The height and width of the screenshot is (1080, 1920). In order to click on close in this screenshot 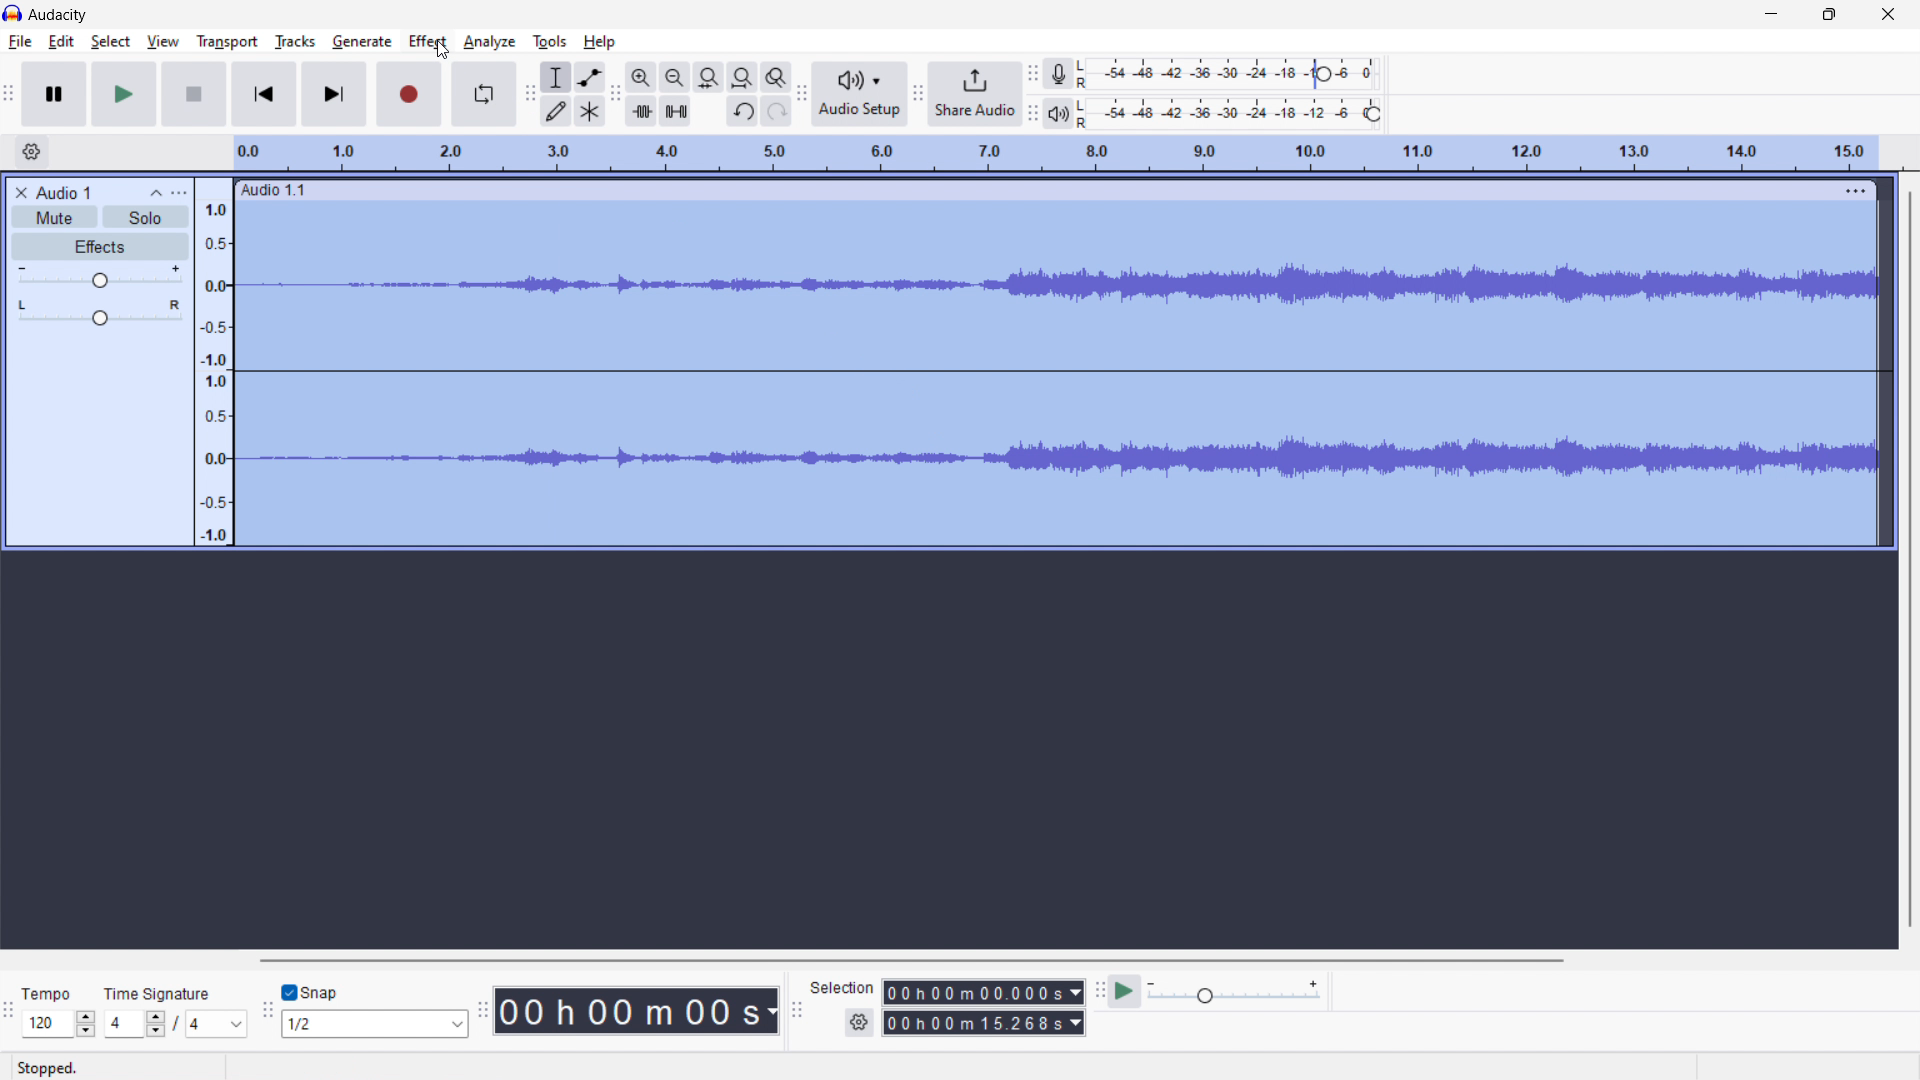, I will do `click(1888, 15)`.